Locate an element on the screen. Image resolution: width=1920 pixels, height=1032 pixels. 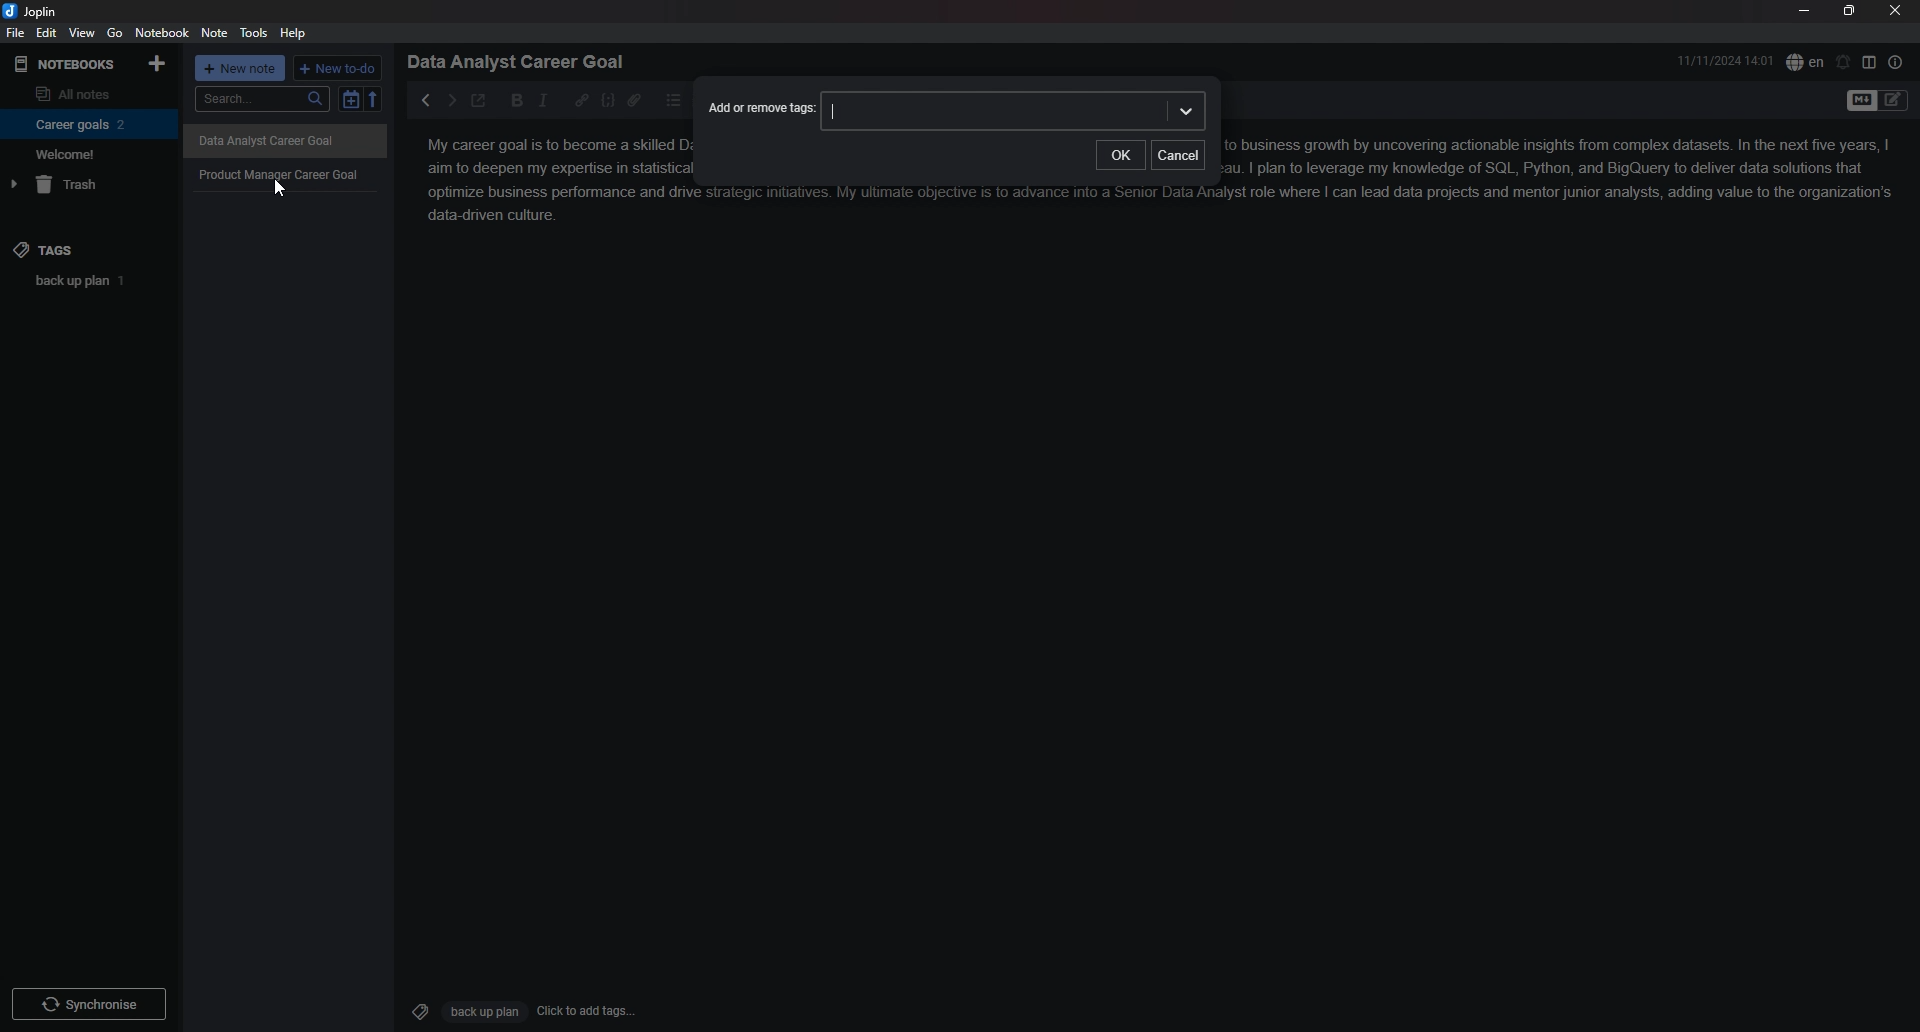
joplin is located at coordinates (32, 12).